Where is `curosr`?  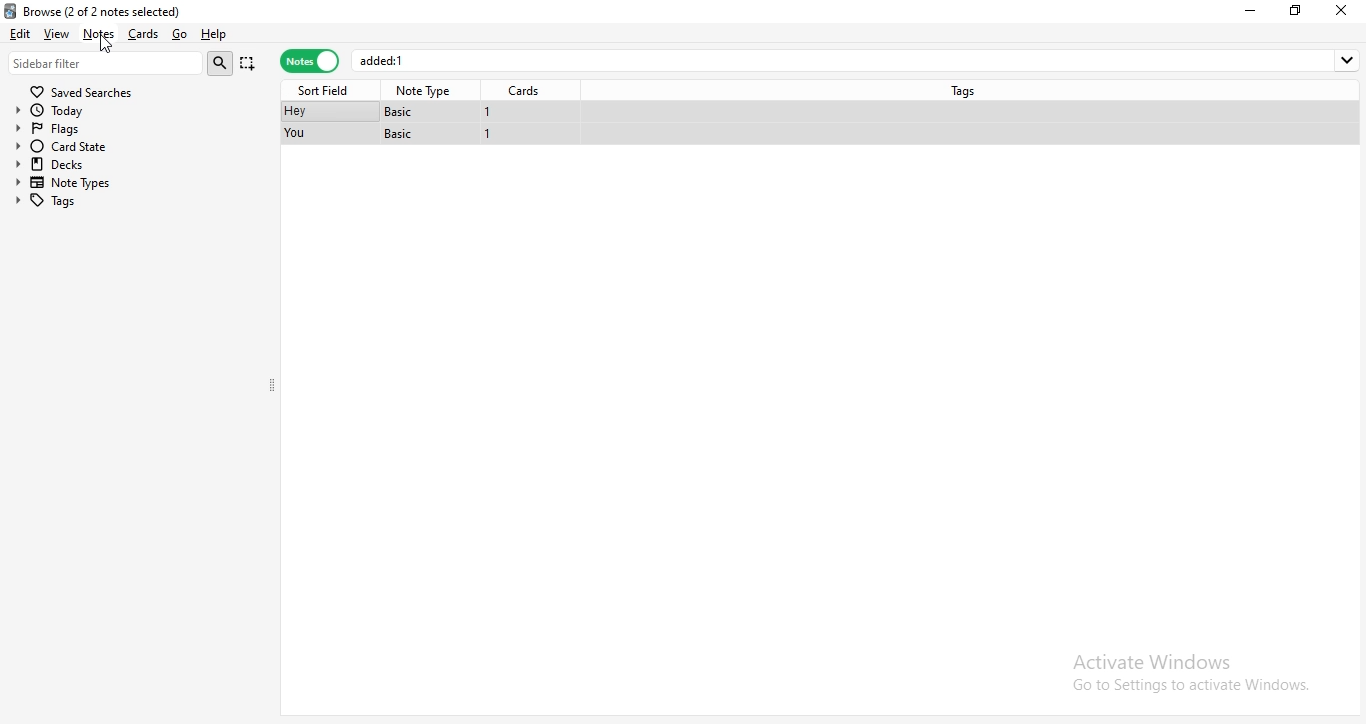
curosr is located at coordinates (107, 45).